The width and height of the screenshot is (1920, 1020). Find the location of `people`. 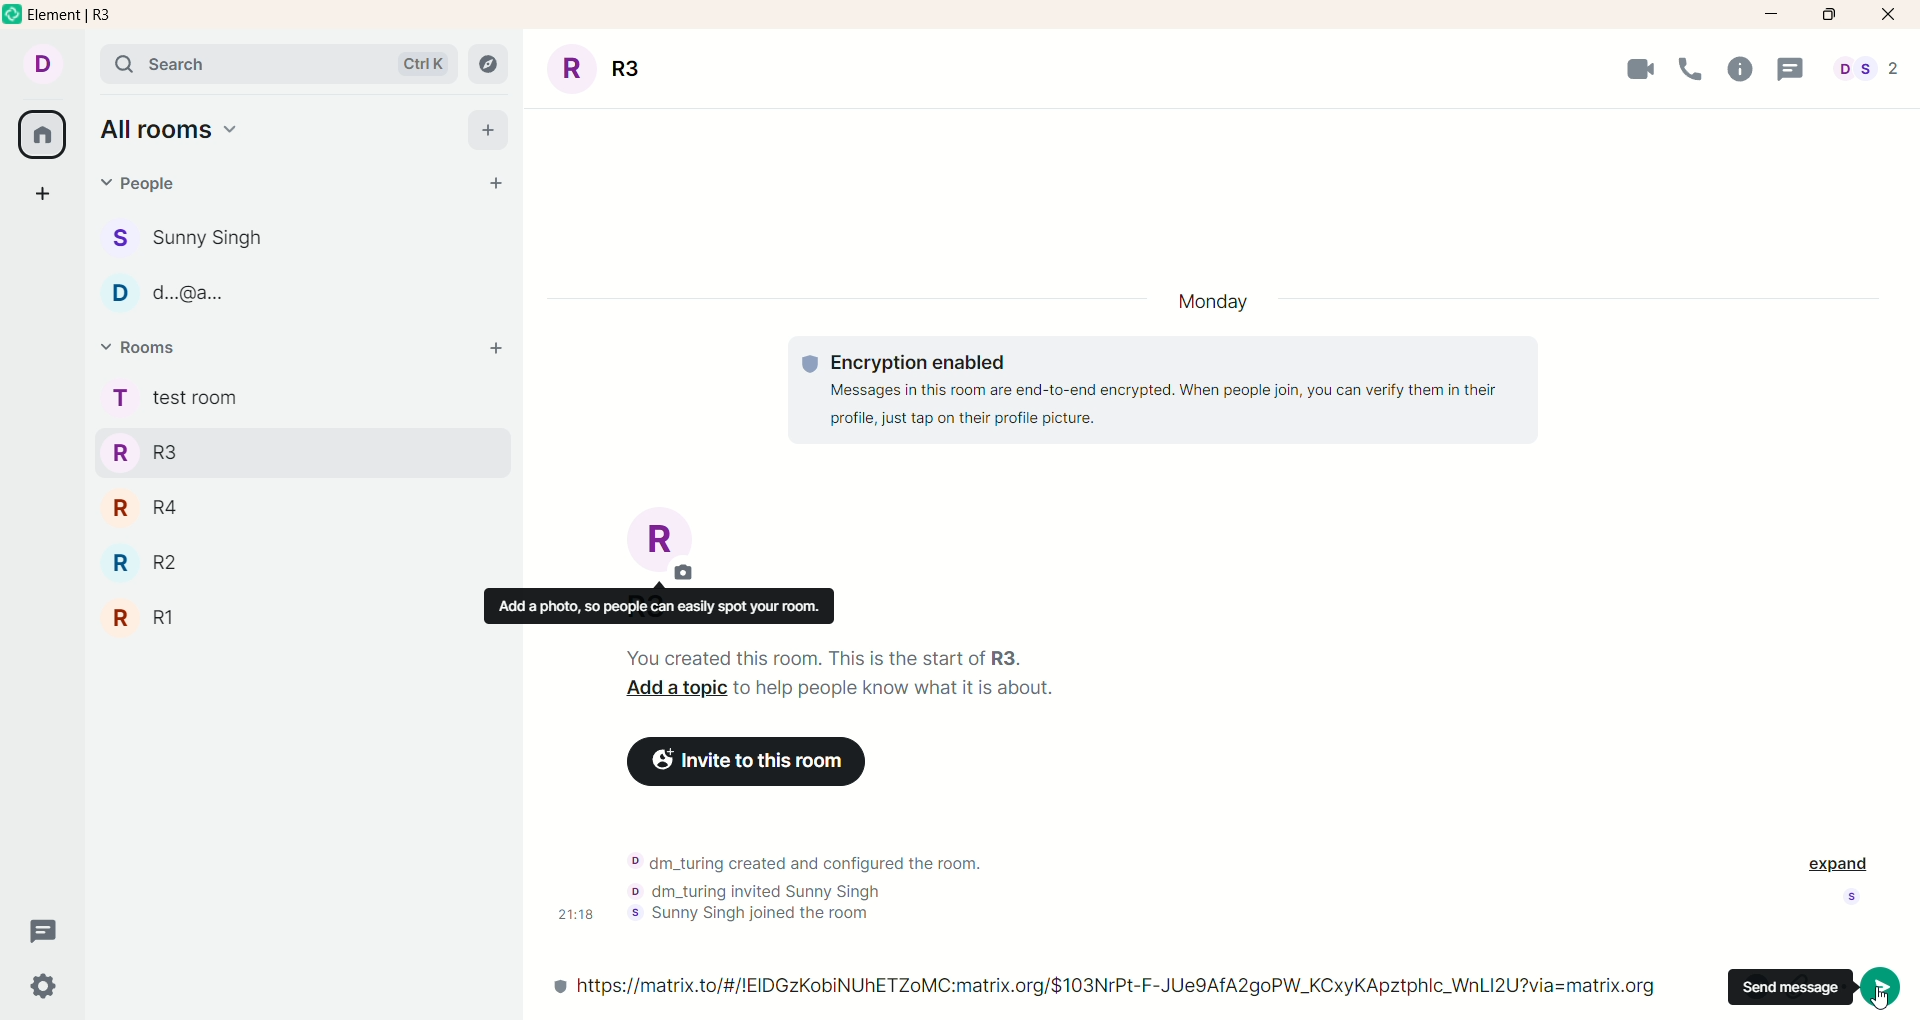

people is located at coordinates (214, 235).